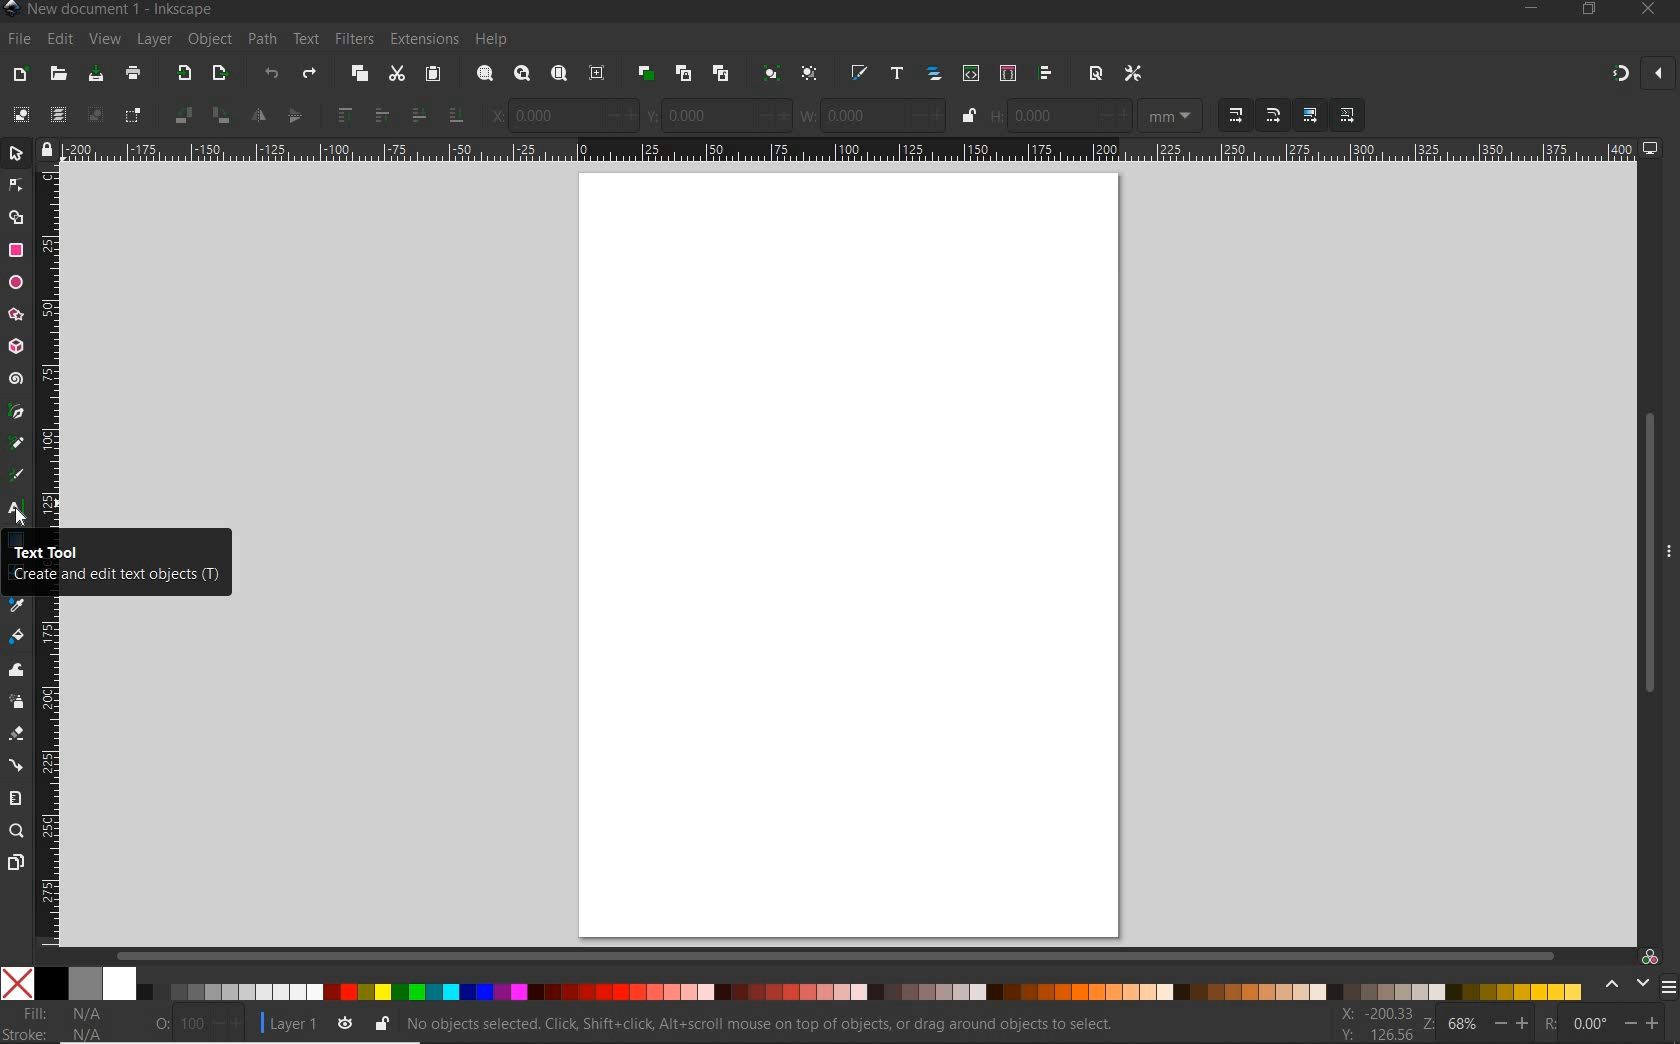 The width and height of the screenshot is (1680, 1044). What do you see at coordinates (1621, 985) in the screenshot?
I see `color scroll options` at bounding box center [1621, 985].